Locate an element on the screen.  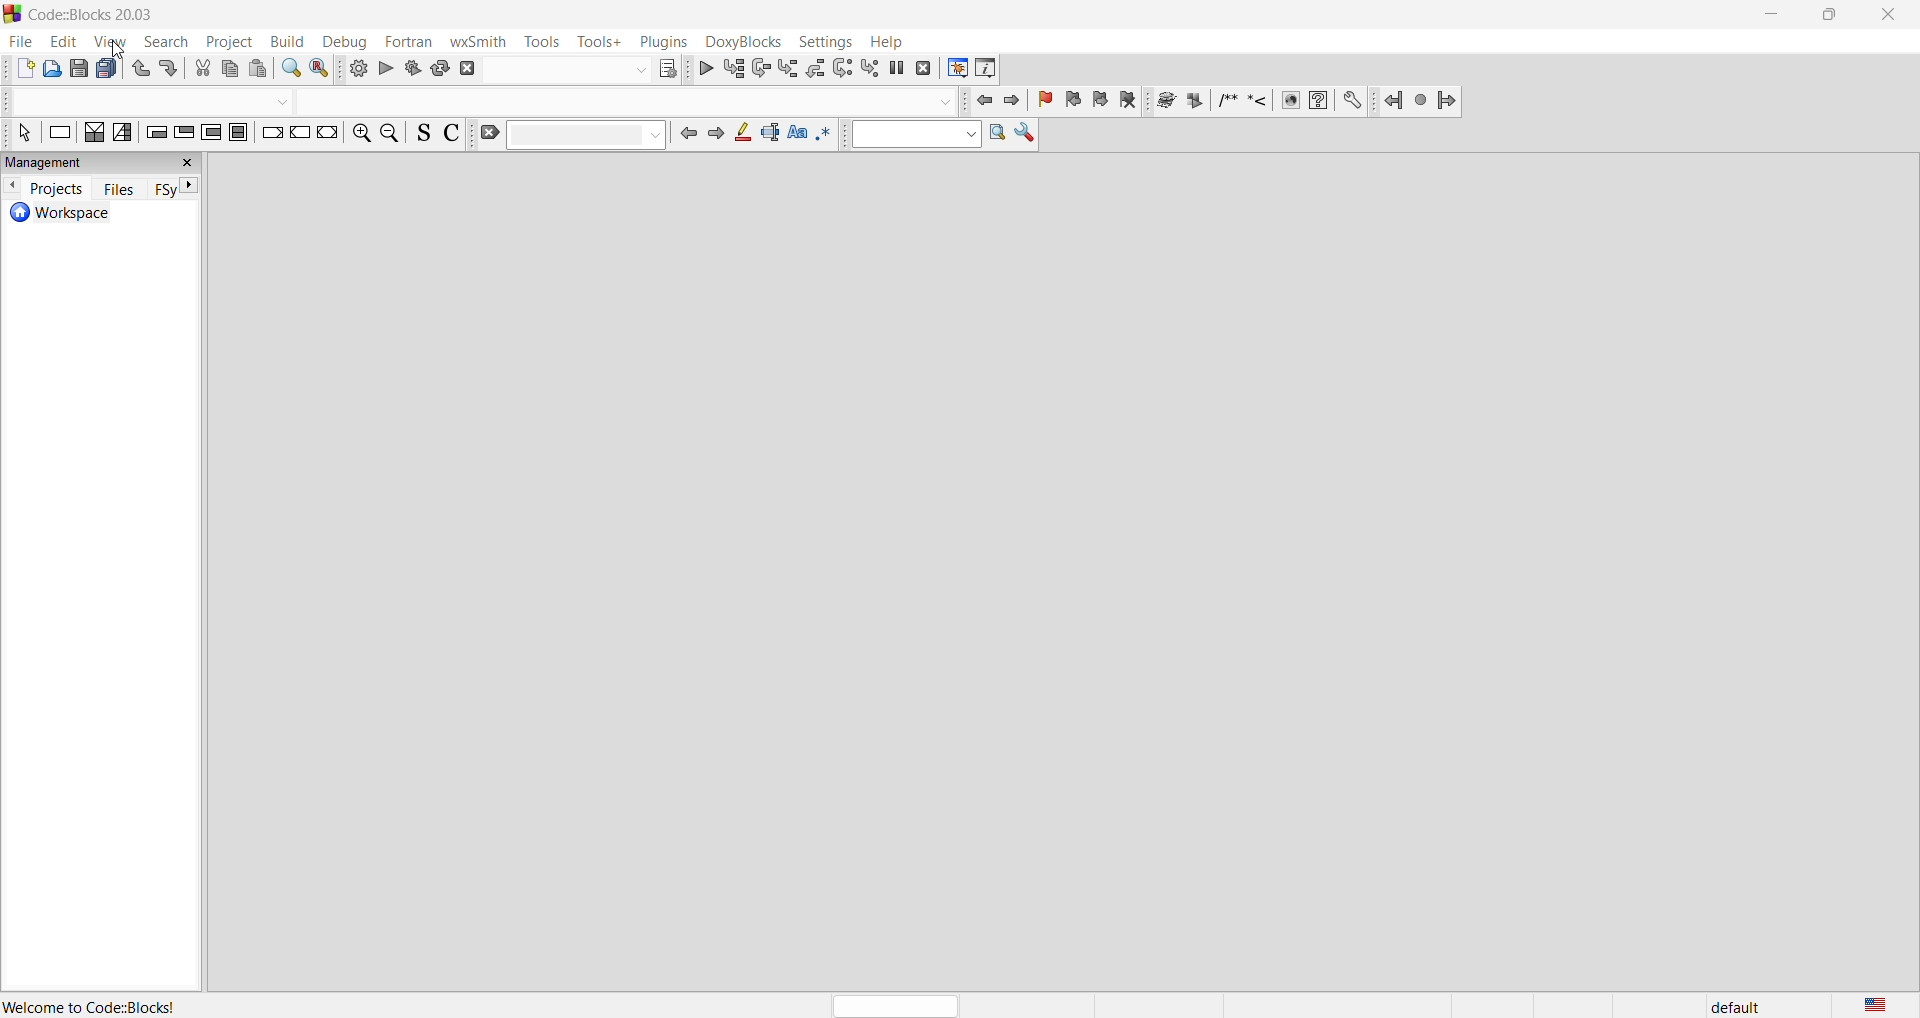
language is located at coordinates (1890, 1006).